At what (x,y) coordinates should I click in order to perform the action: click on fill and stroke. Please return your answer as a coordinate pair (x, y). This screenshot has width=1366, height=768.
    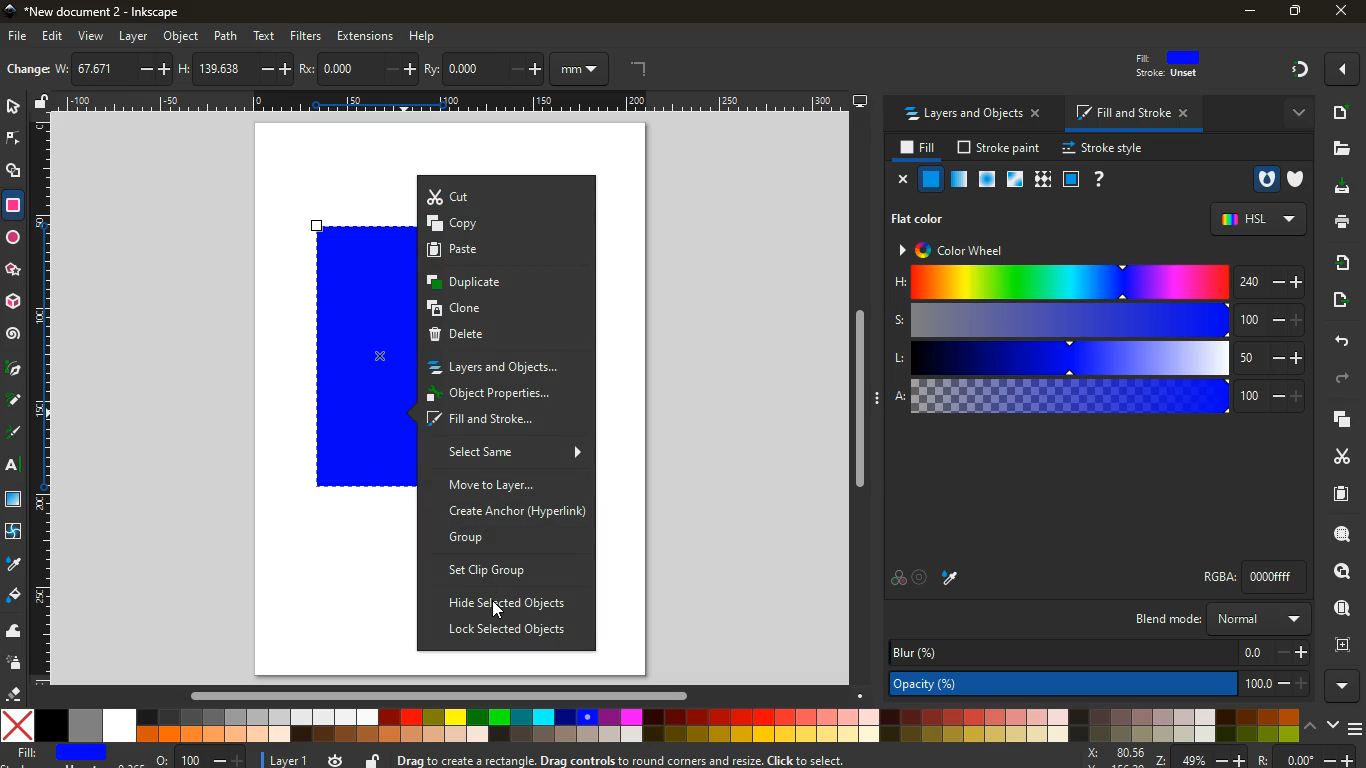
    Looking at the image, I should click on (1131, 113).